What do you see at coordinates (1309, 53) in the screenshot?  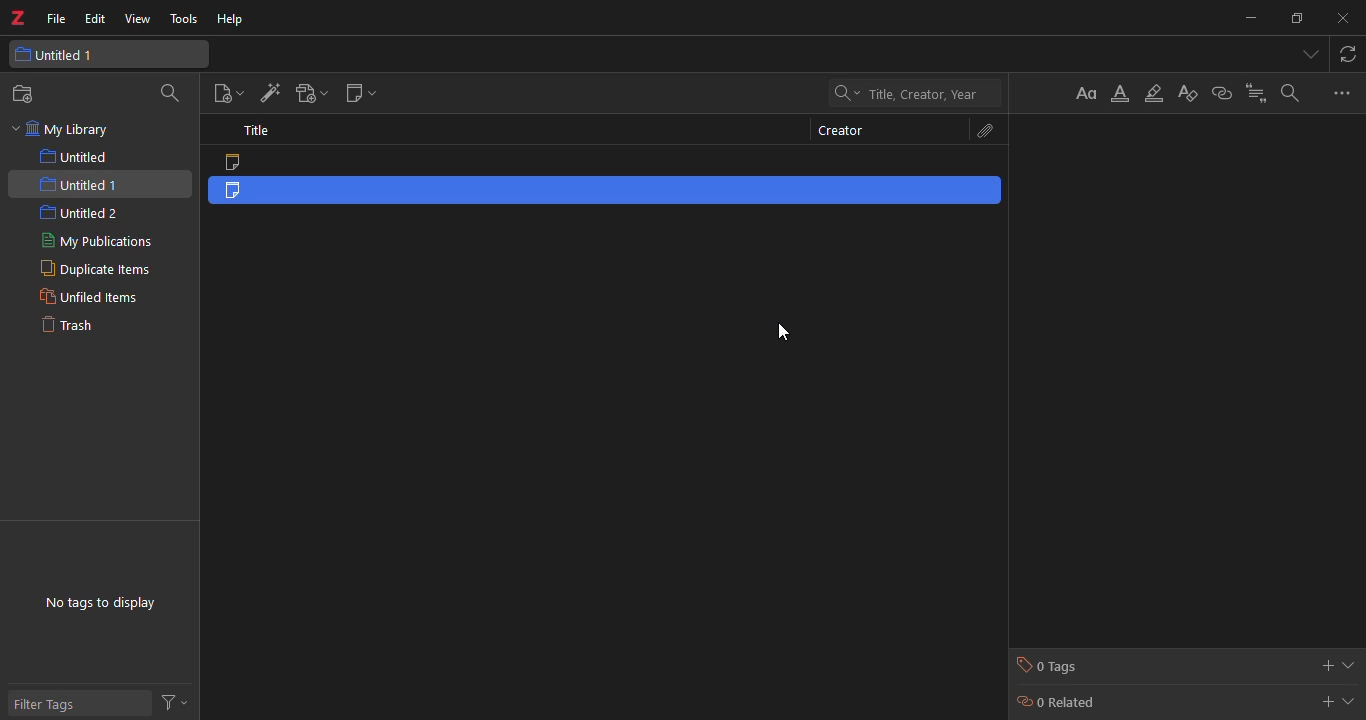 I see `tabs` at bounding box center [1309, 53].